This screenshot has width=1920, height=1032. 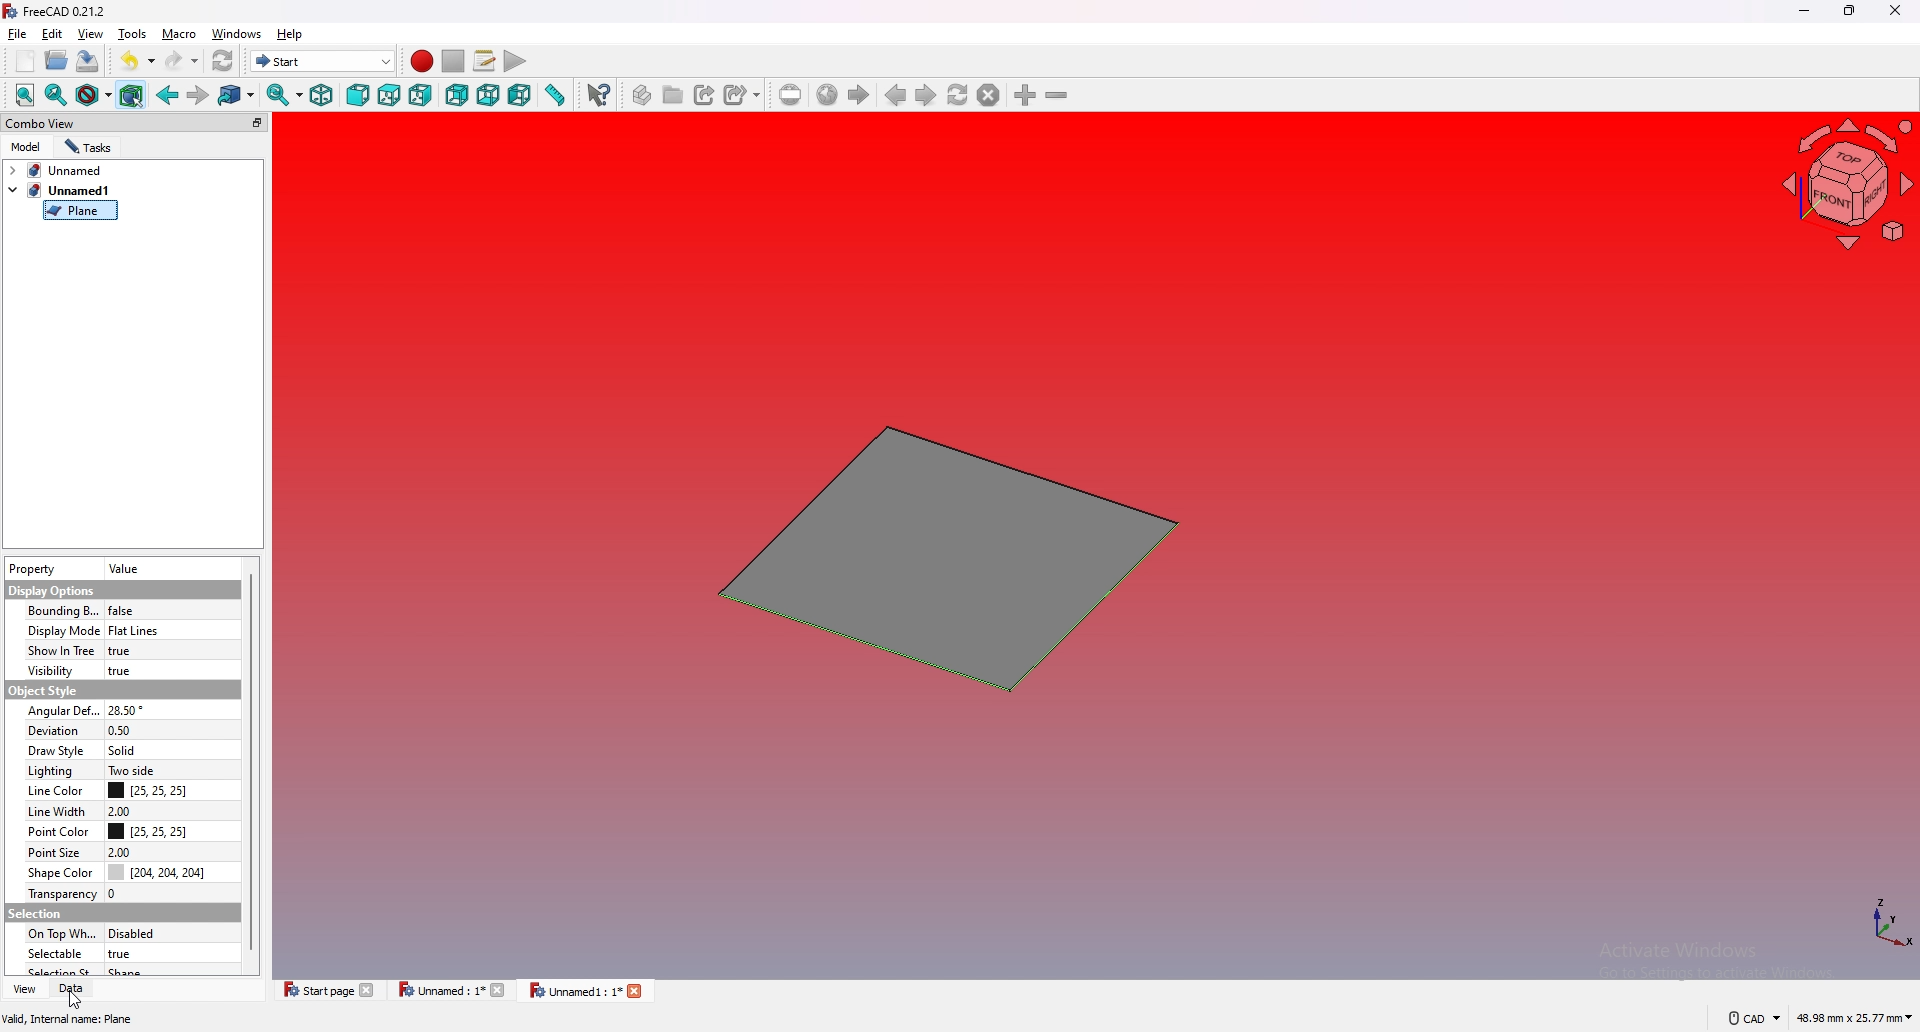 I want to click on plane, so click(x=80, y=211).